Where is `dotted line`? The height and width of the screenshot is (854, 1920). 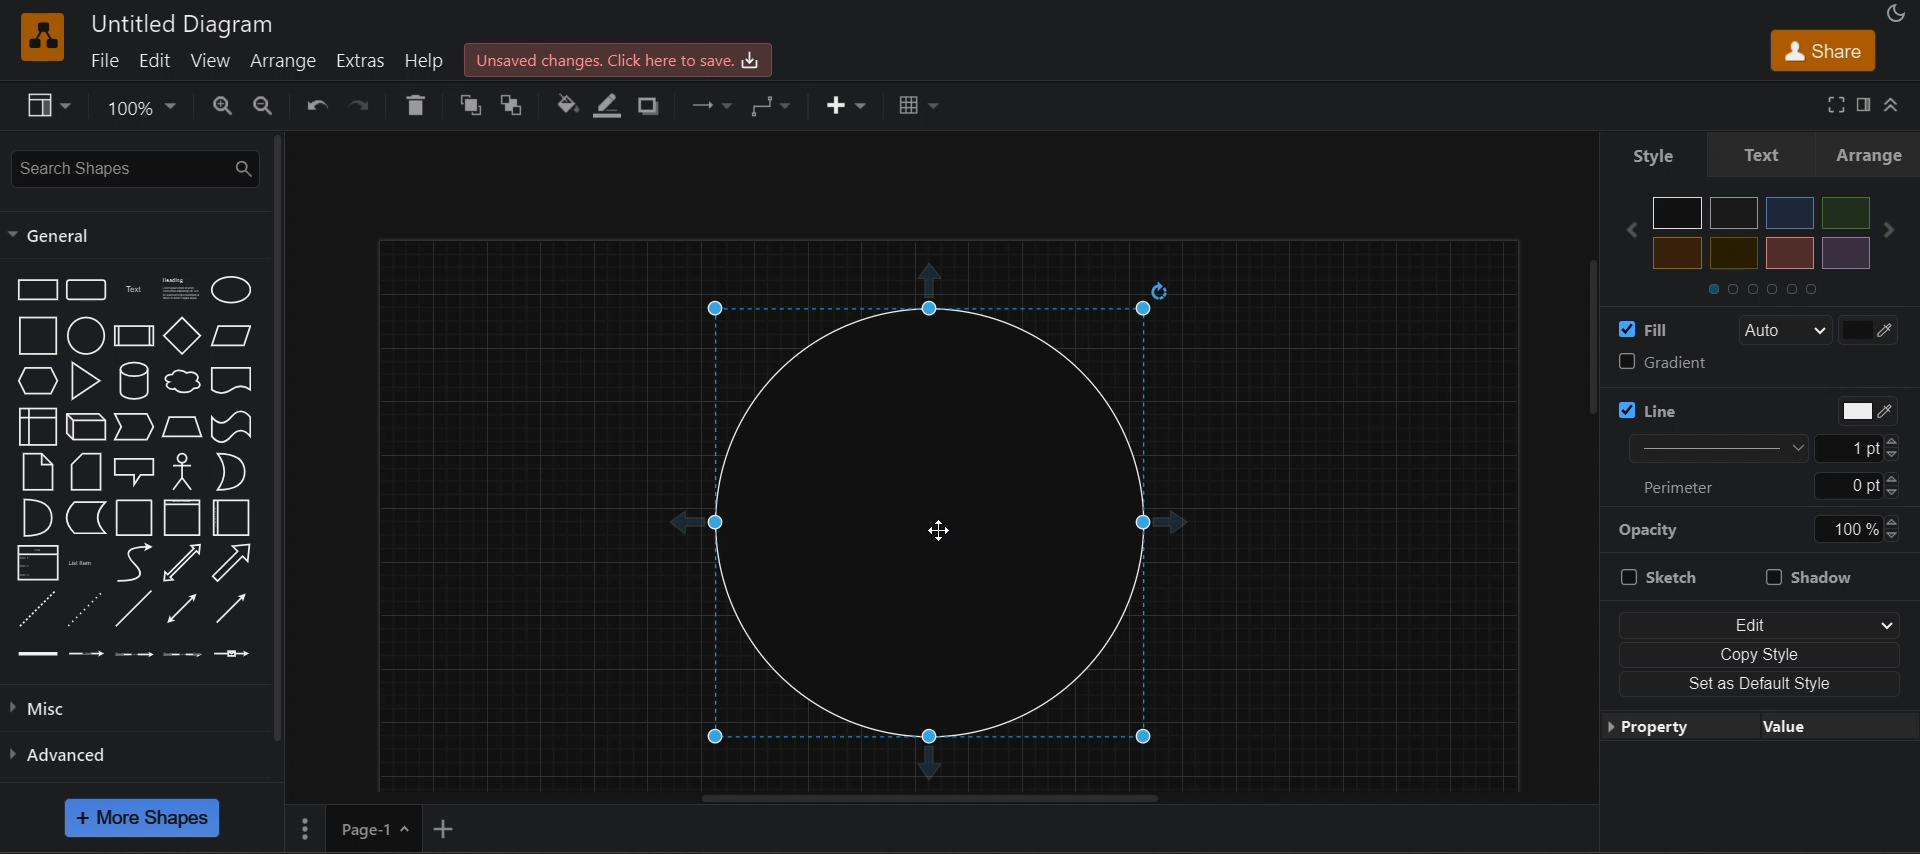 dotted line is located at coordinates (88, 611).